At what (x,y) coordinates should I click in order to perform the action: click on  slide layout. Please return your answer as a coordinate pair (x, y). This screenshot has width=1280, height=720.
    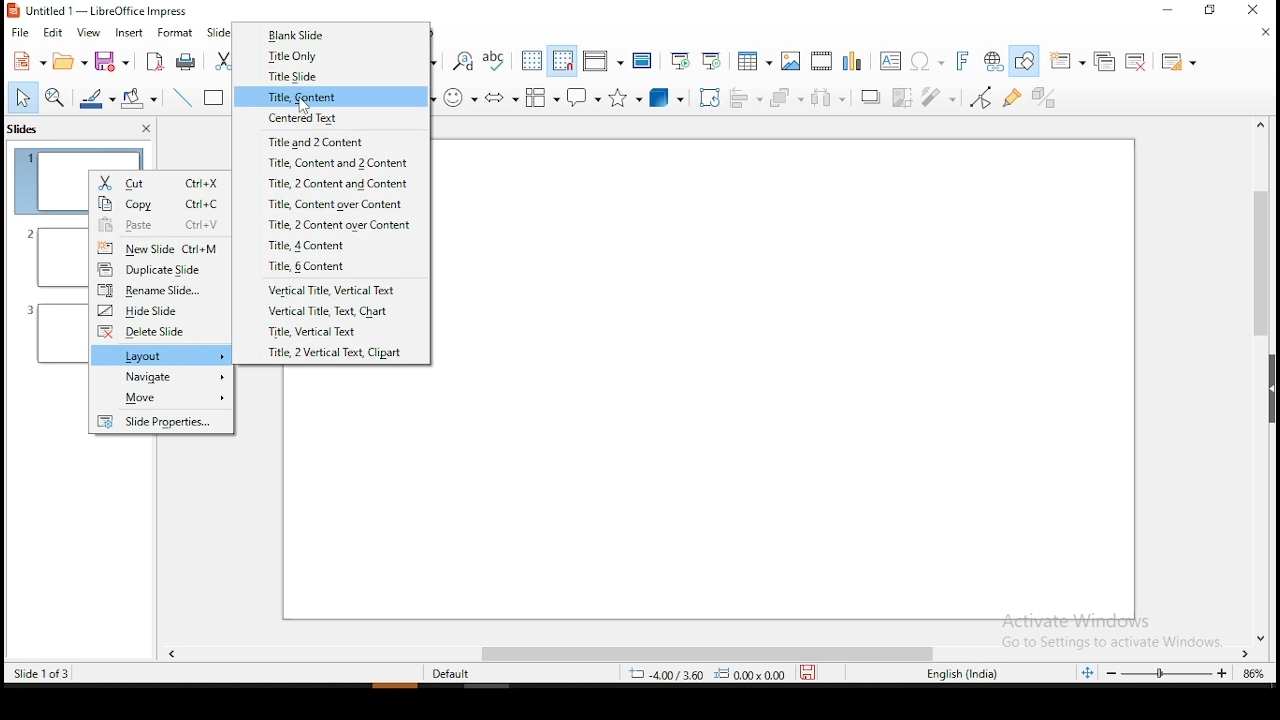
    Looking at the image, I should click on (1179, 63).